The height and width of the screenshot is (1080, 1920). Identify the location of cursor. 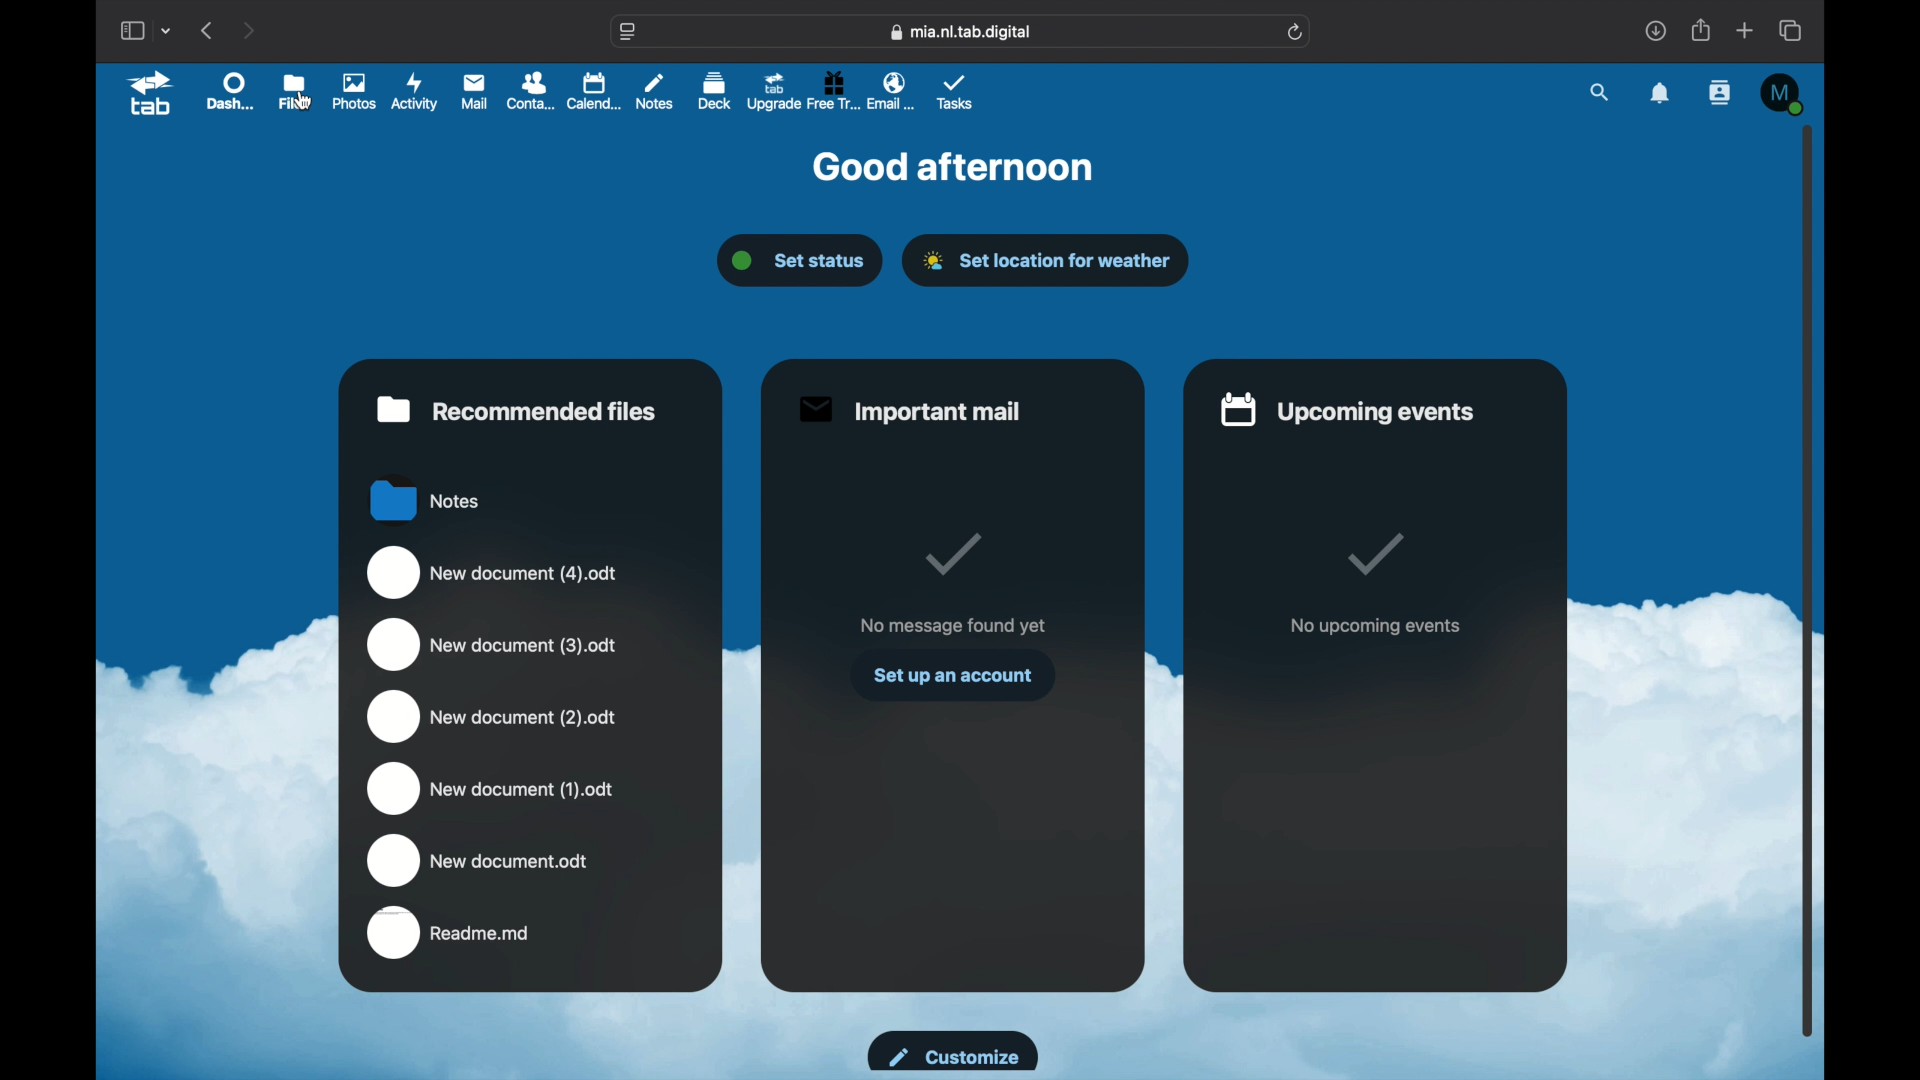
(306, 100).